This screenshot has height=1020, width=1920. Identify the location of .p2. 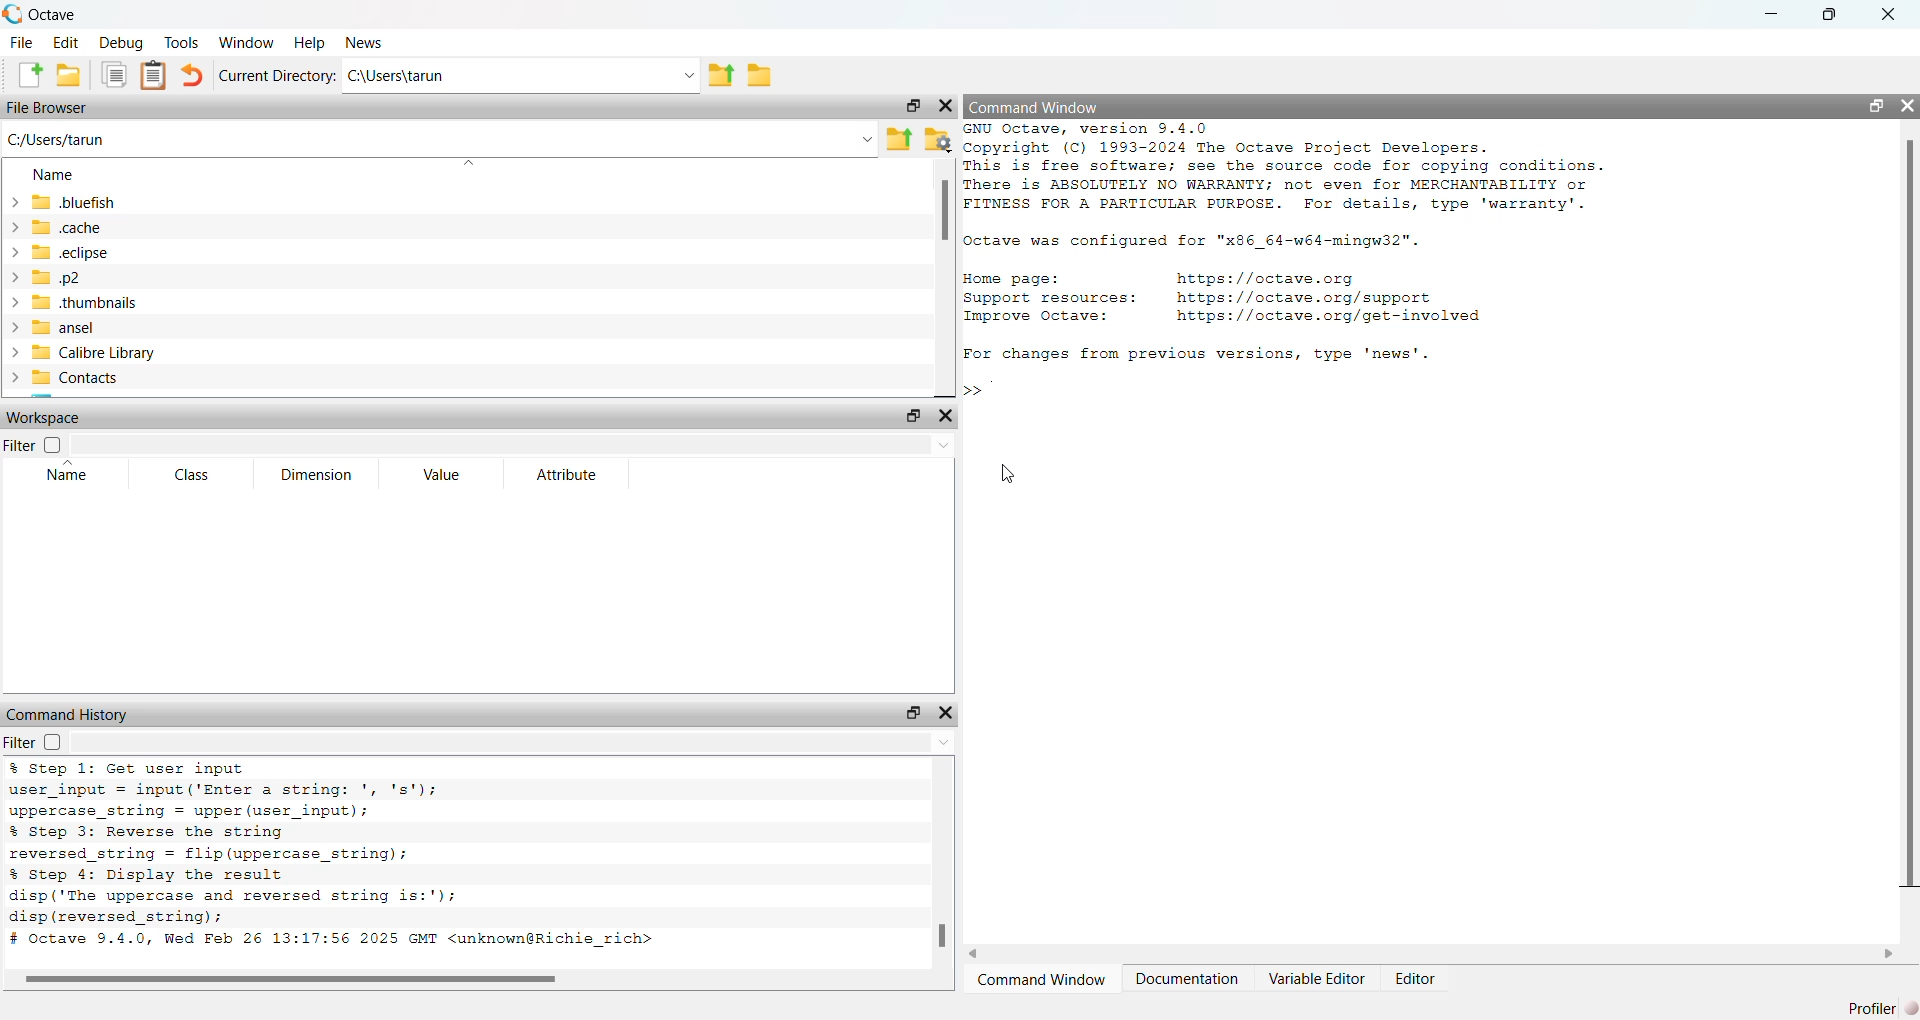
(112, 280).